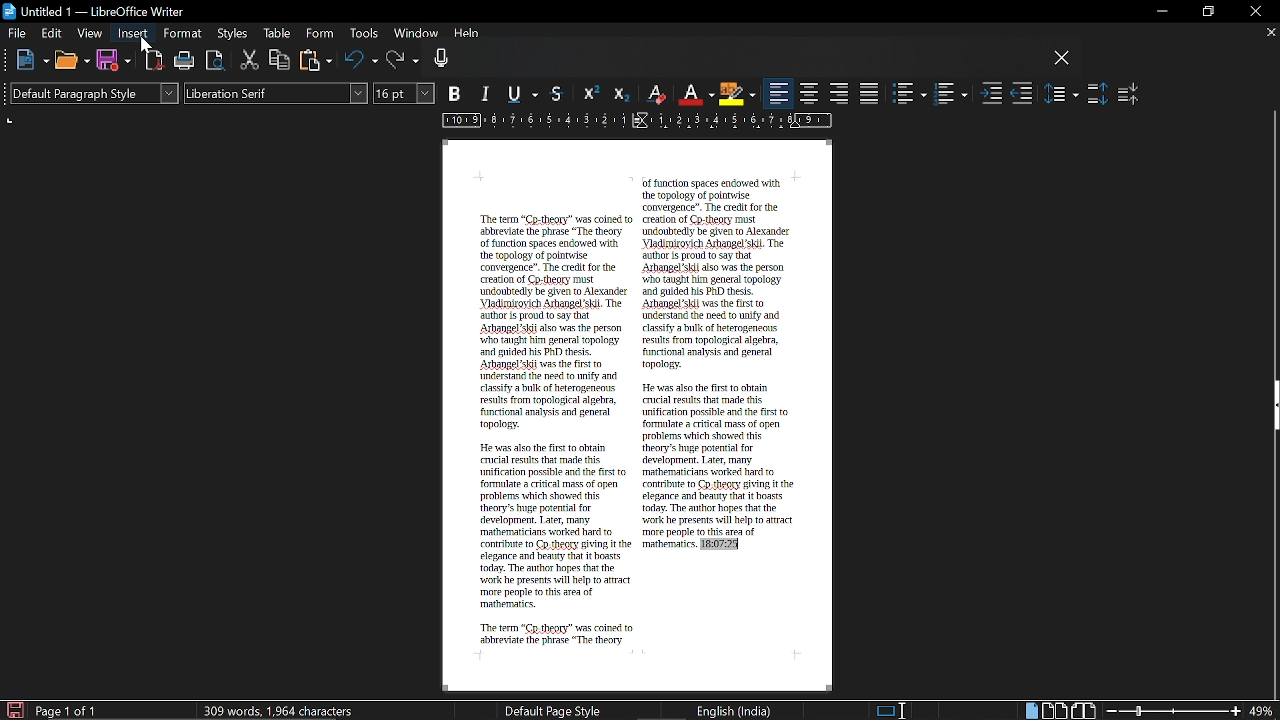  I want to click on Italic, so click(487, 95).